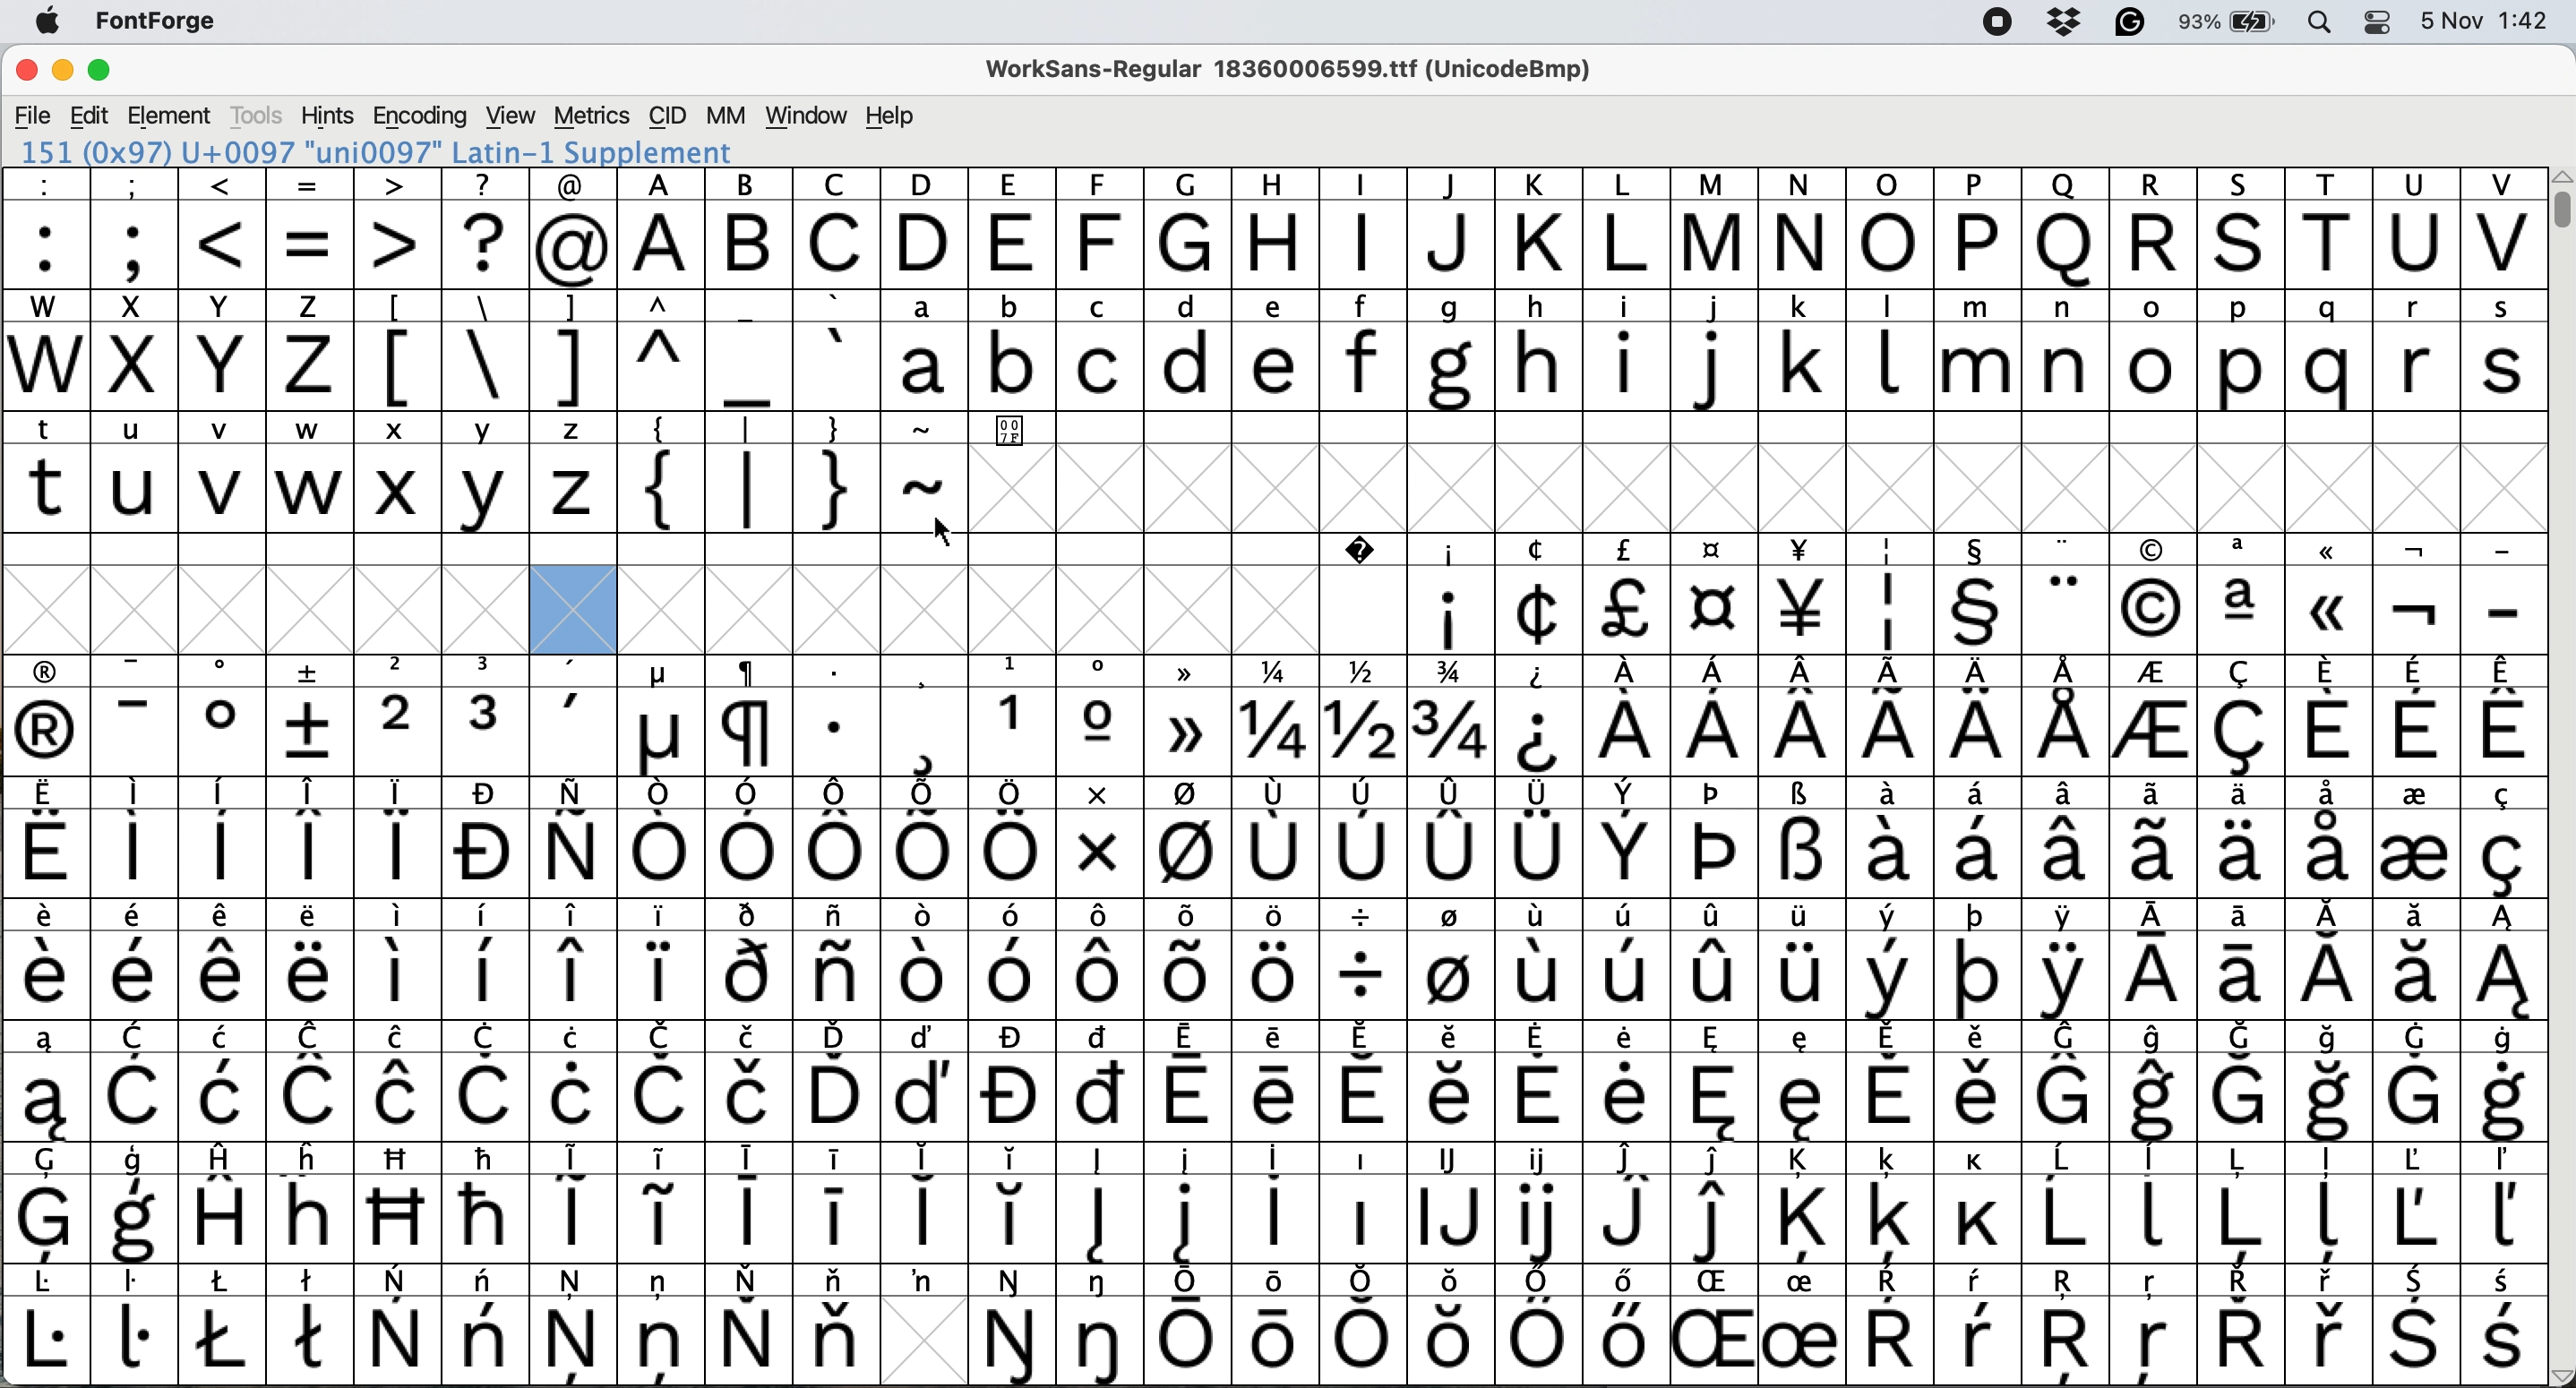  I want to click on symbol, so click(1453, 836).